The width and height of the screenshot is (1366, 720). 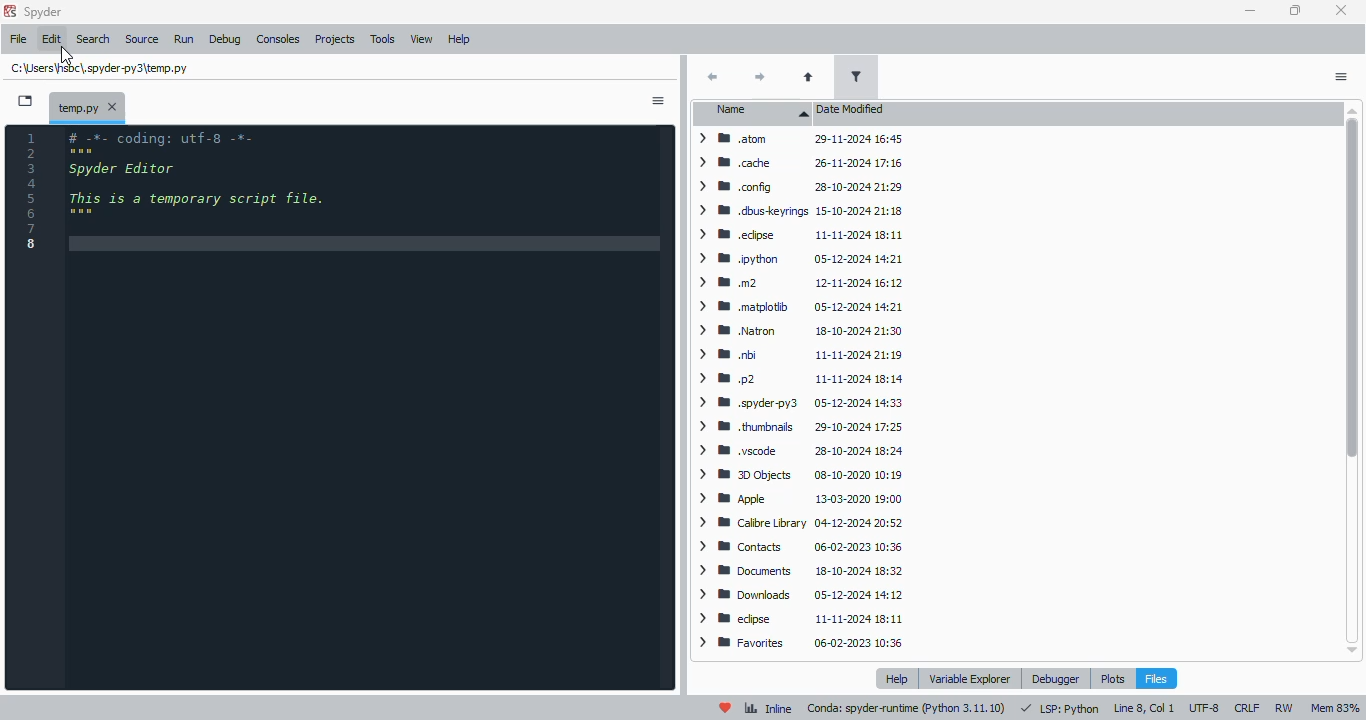 What do you see at coordinates (797, 355) in the screenshot?
I see `> Mobi 11-11-2024 21:19` at bounding box center [797, 355].